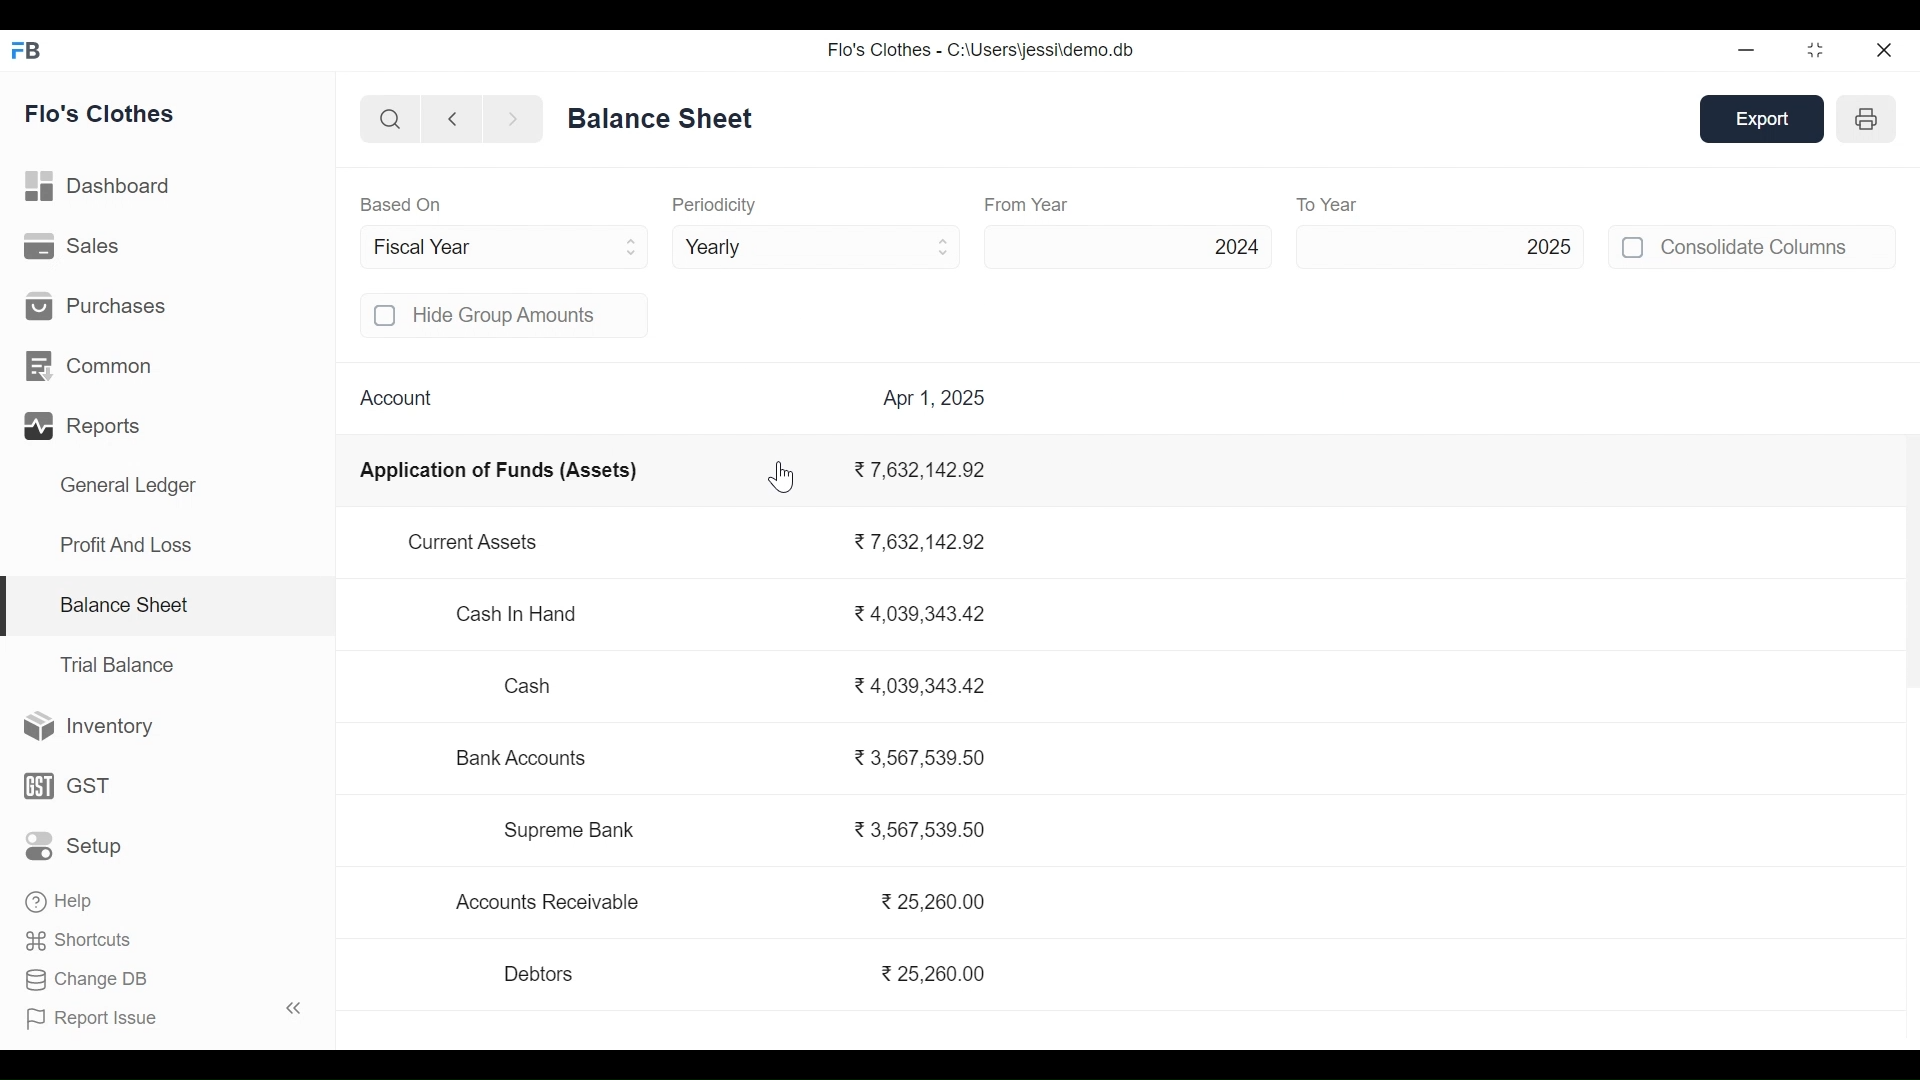  What do you see at coordinates (1748, 49) in the screenshot?
I see `minimise` at bounding box center [1748, 49].